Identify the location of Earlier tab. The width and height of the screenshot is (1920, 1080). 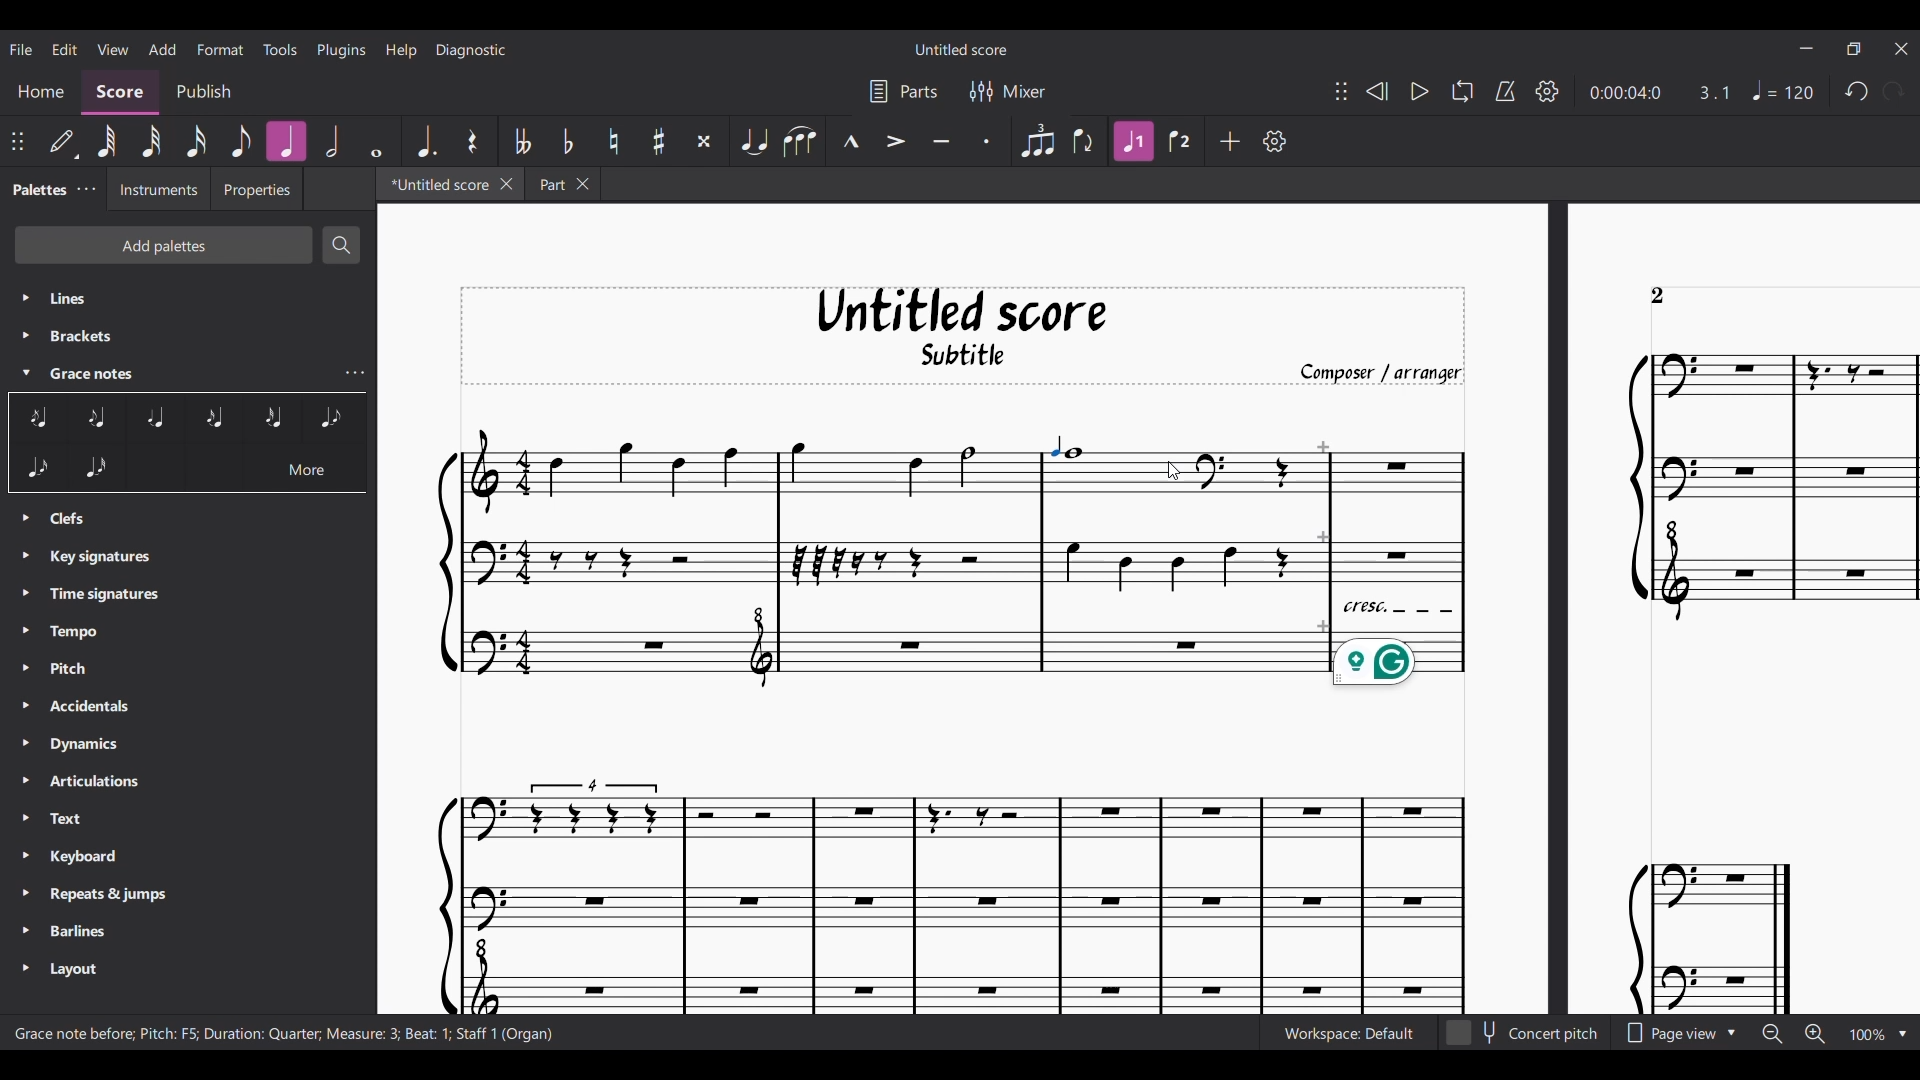
(563, 183).